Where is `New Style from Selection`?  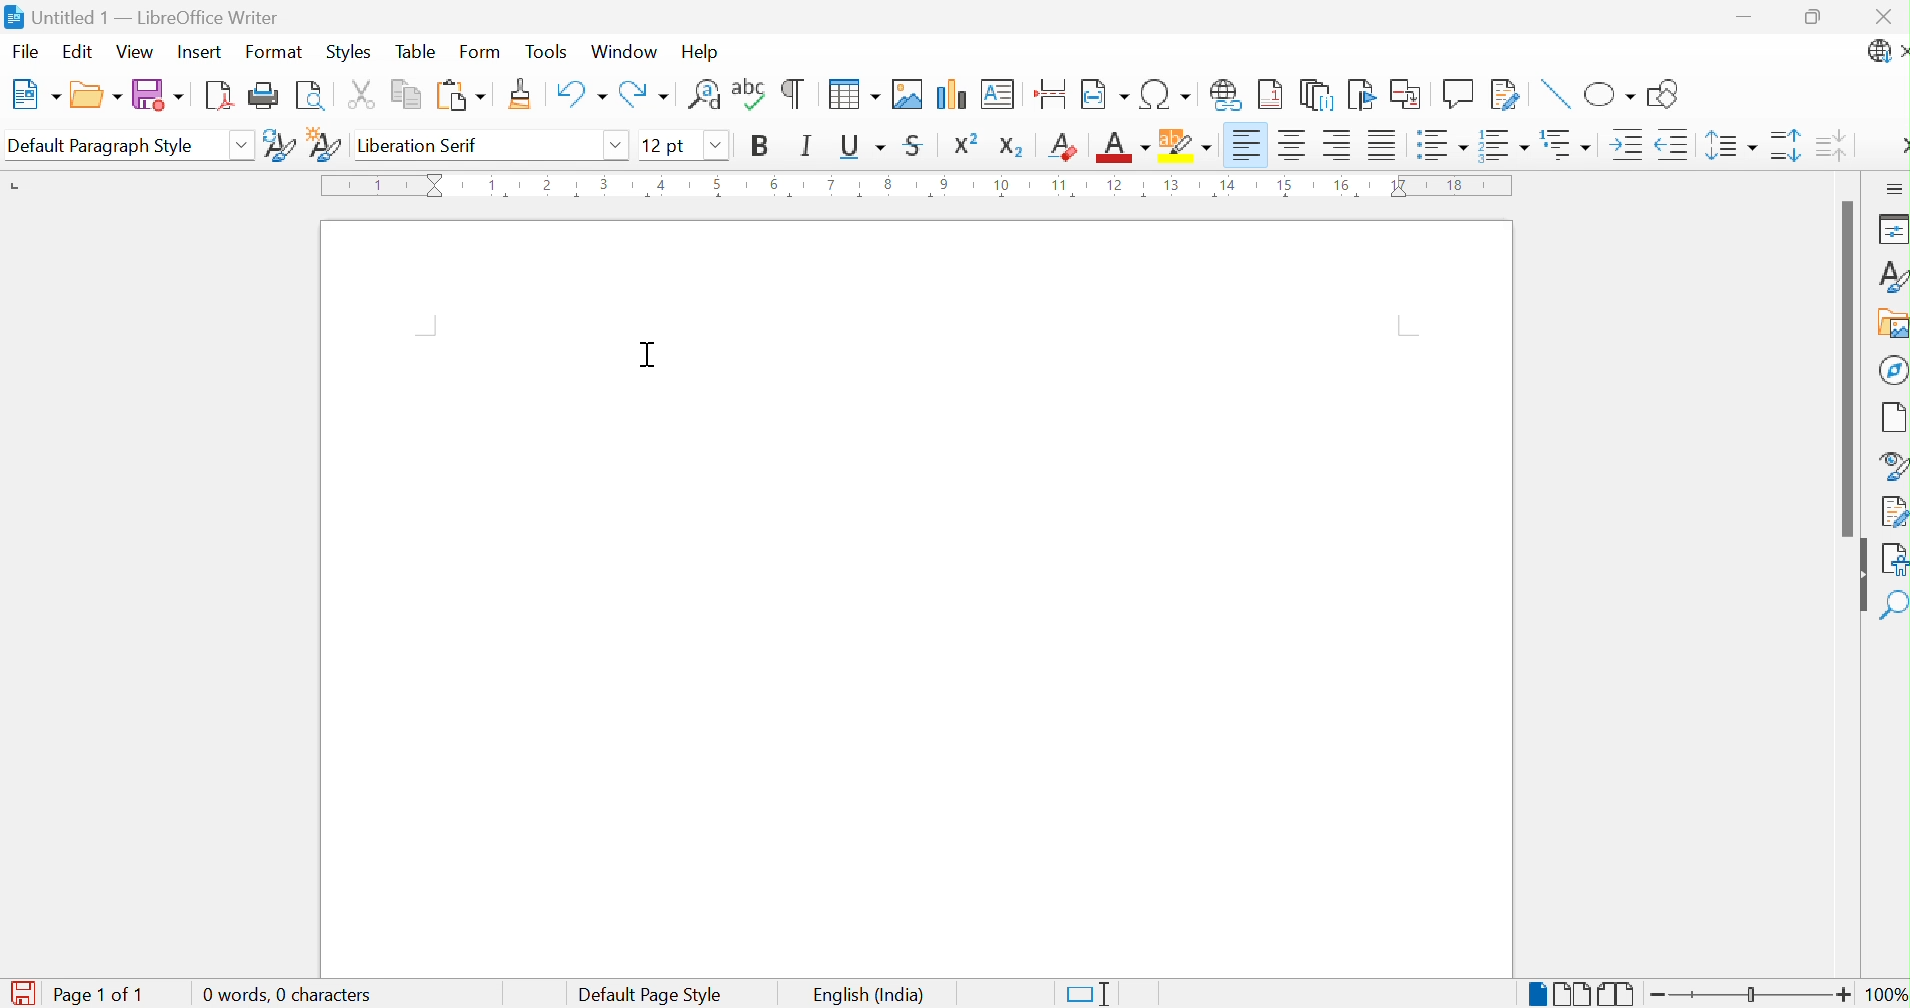 New Style from Selection is located at coordinates (324, 143).